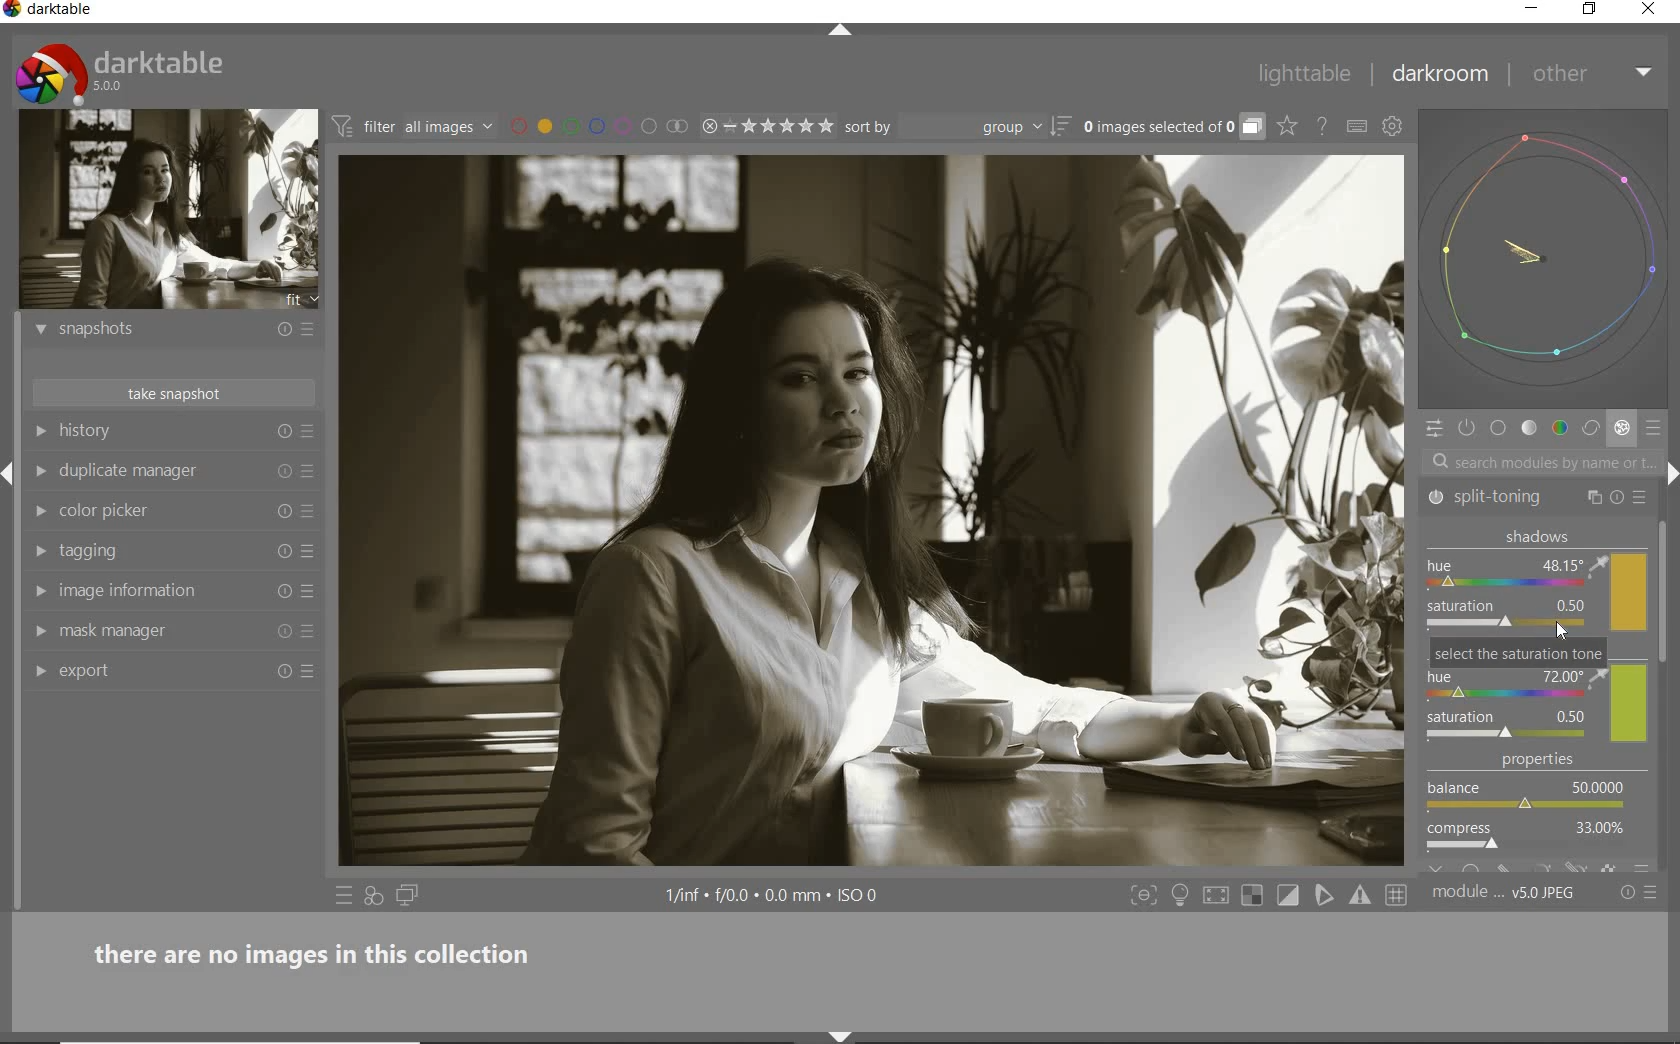  What do you see at coordinates (1359, 896) in the screenshot?
I see `Toggle gamut checking` at bounding box center [1359, 896].